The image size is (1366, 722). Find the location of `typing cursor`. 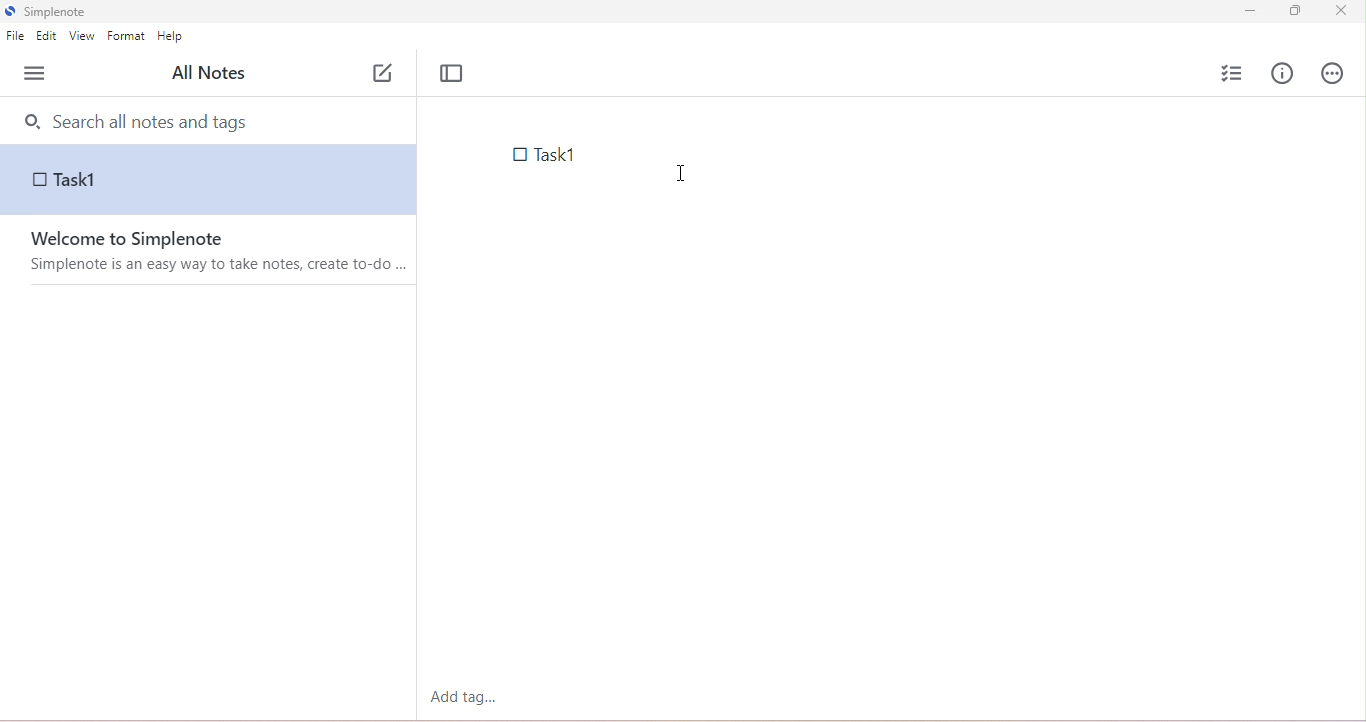

typing cursor is located at coordinates (680, 170).